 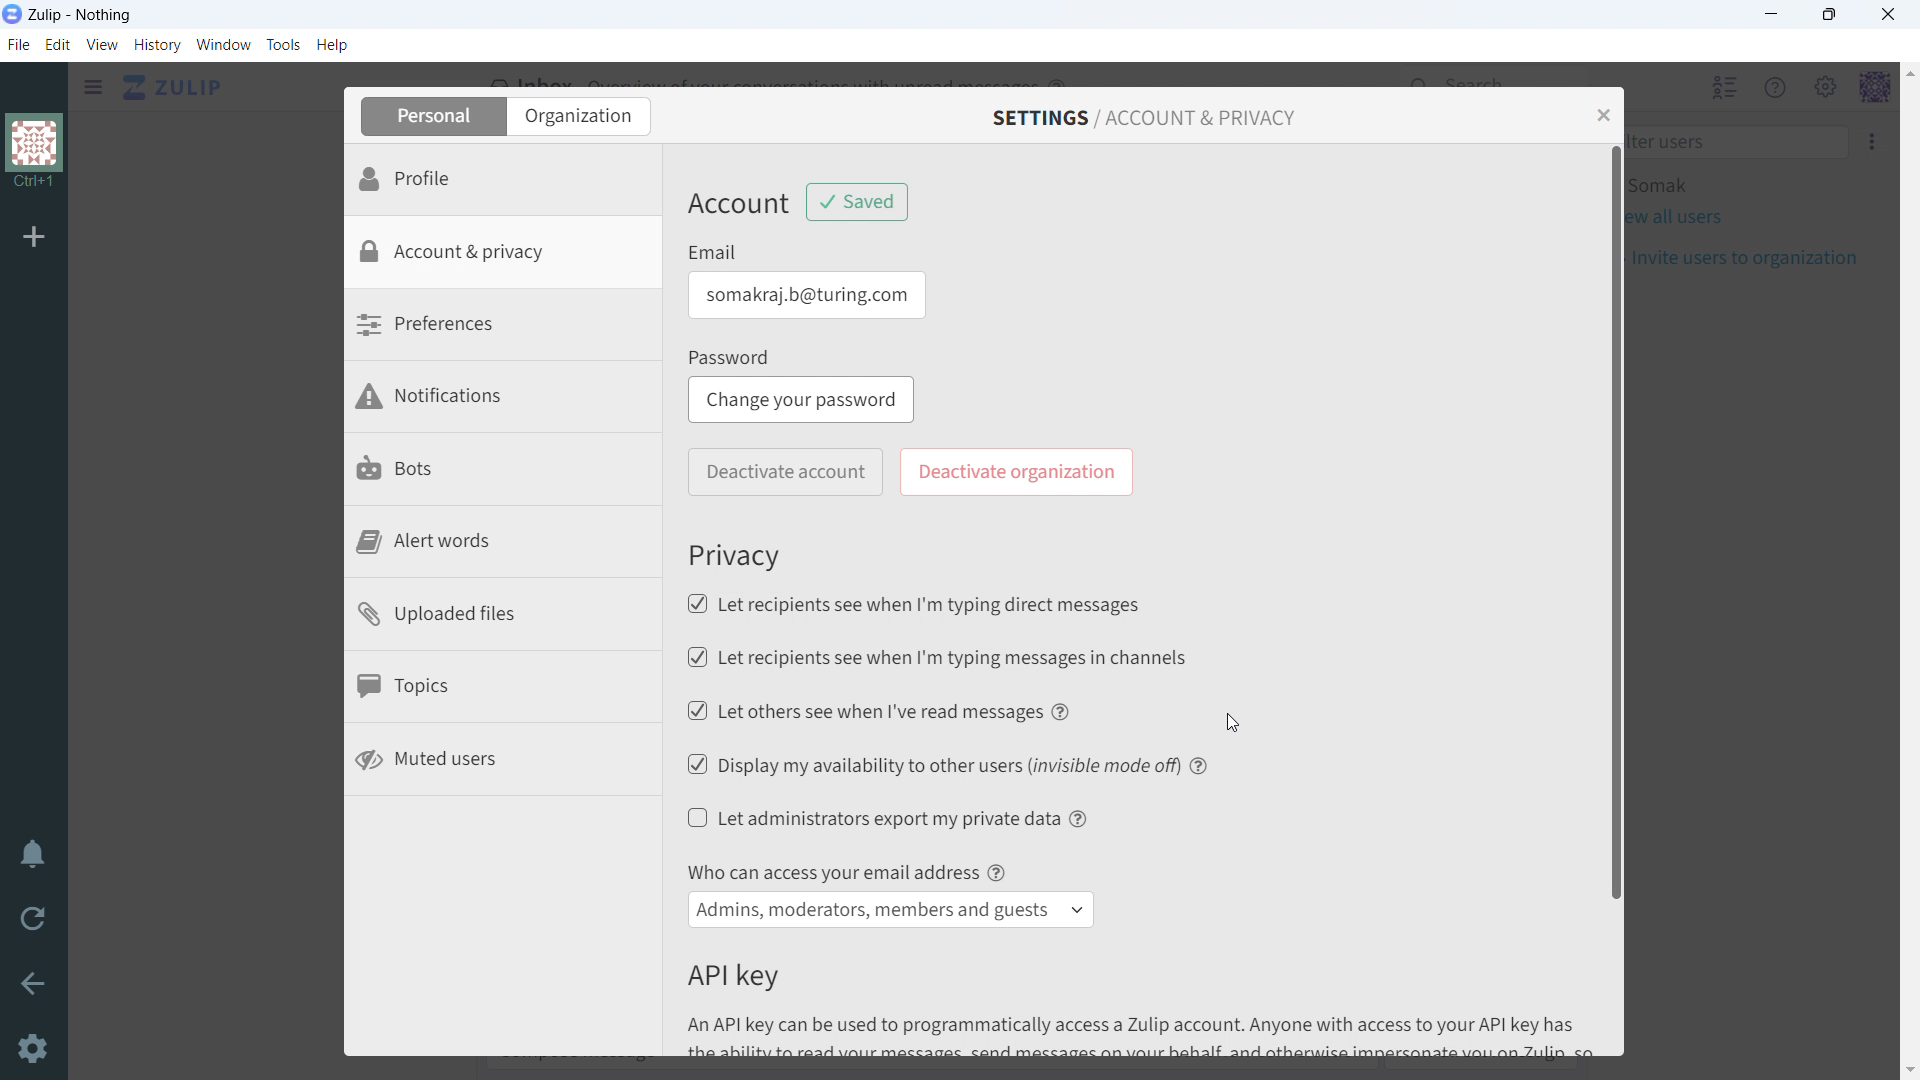 I want to click on let recipients see when i'm typing direct messages, so click(x=918, y=603).